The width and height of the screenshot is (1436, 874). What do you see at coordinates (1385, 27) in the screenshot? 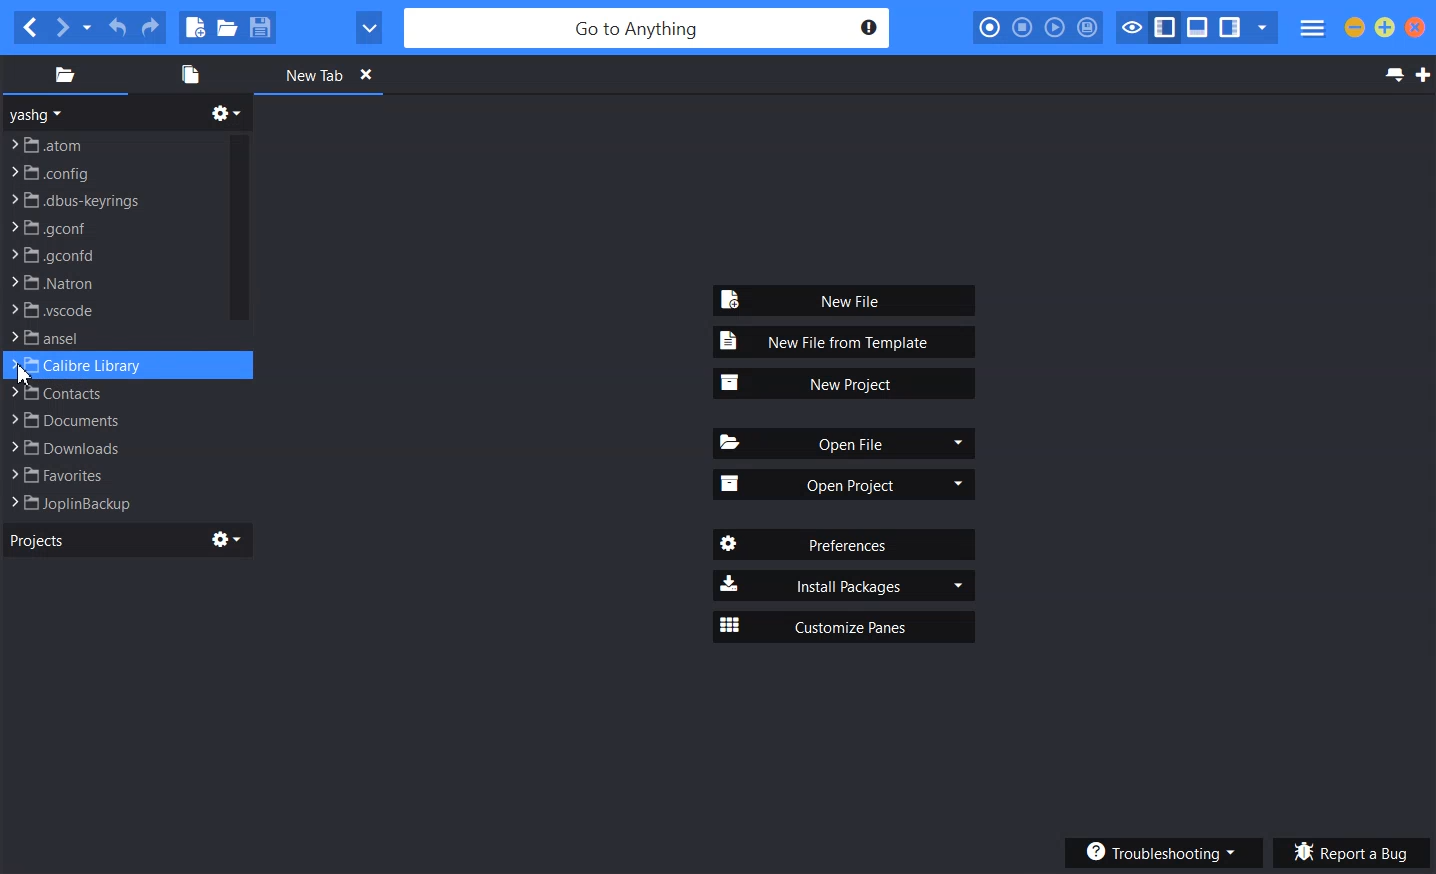
I see `Maximize` at bounding box center [1385, 27].